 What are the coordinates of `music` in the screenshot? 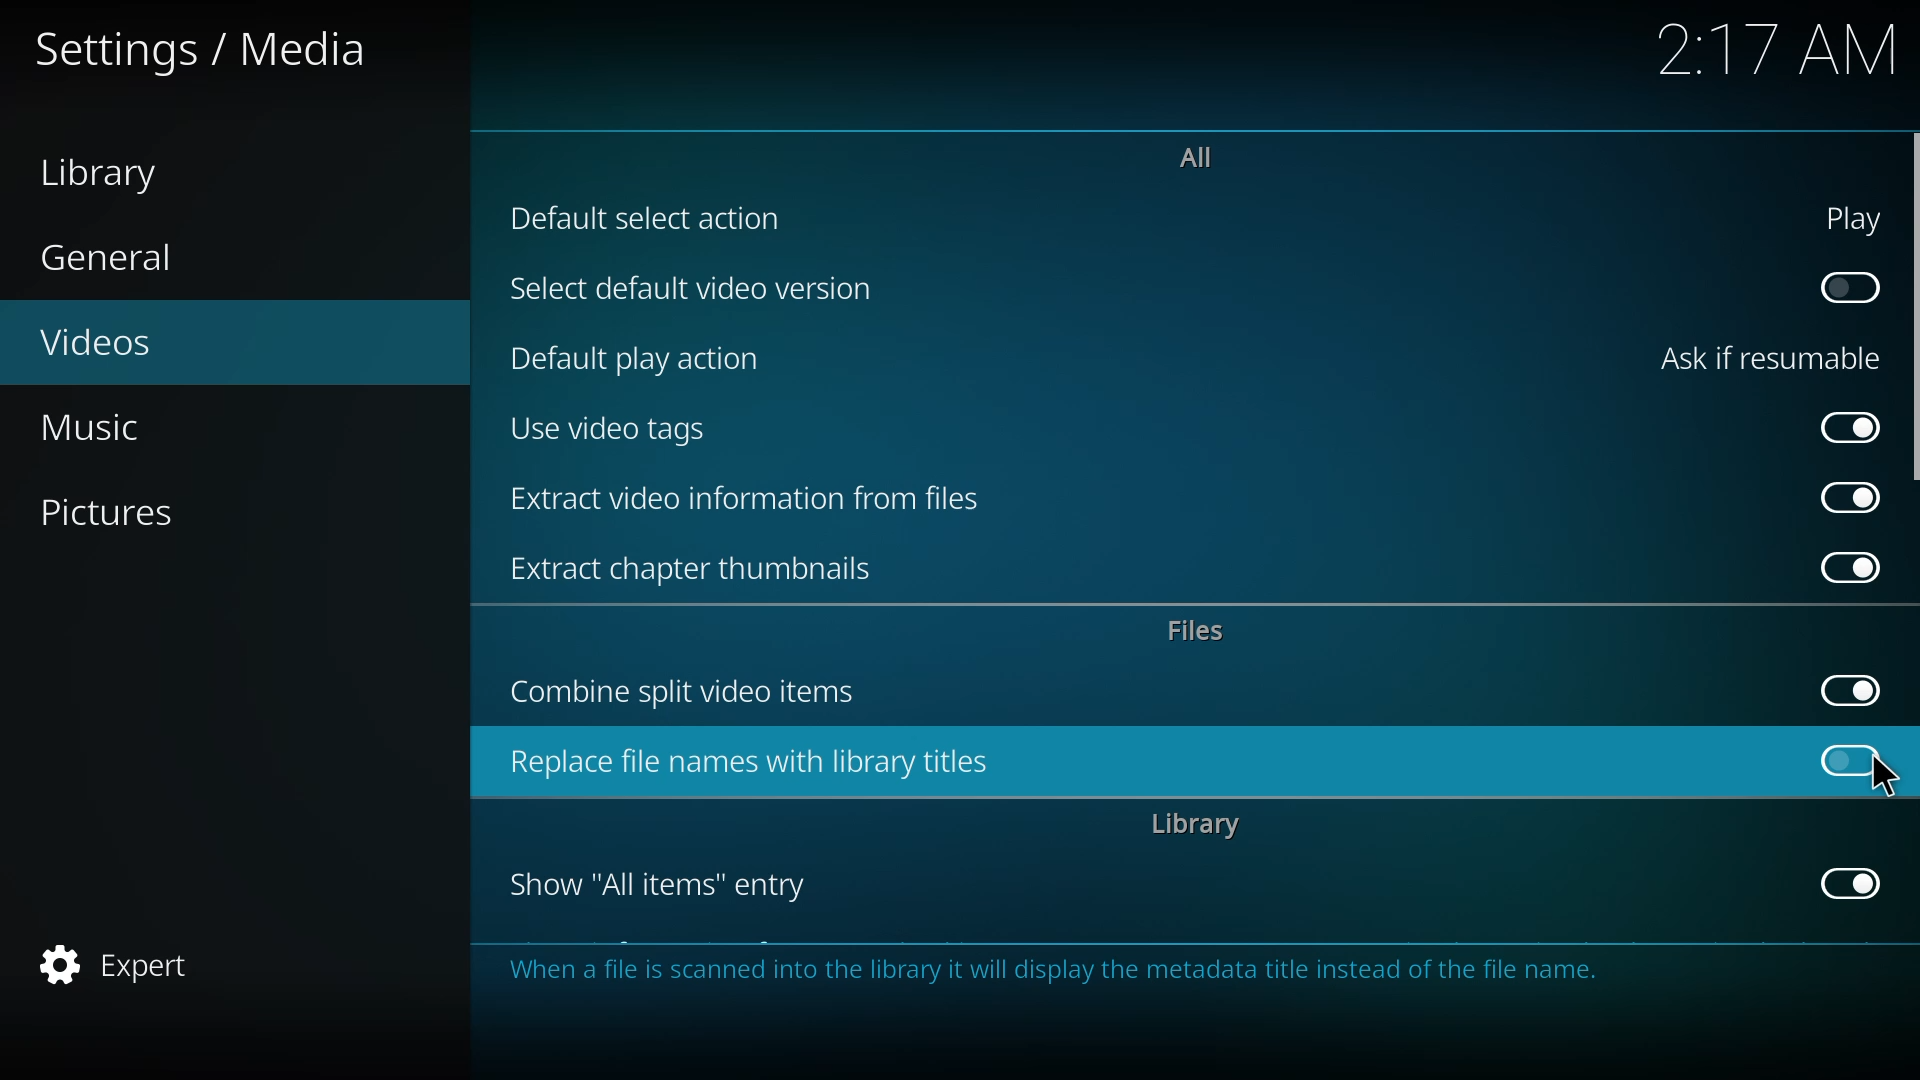 It's located at (105, 428).